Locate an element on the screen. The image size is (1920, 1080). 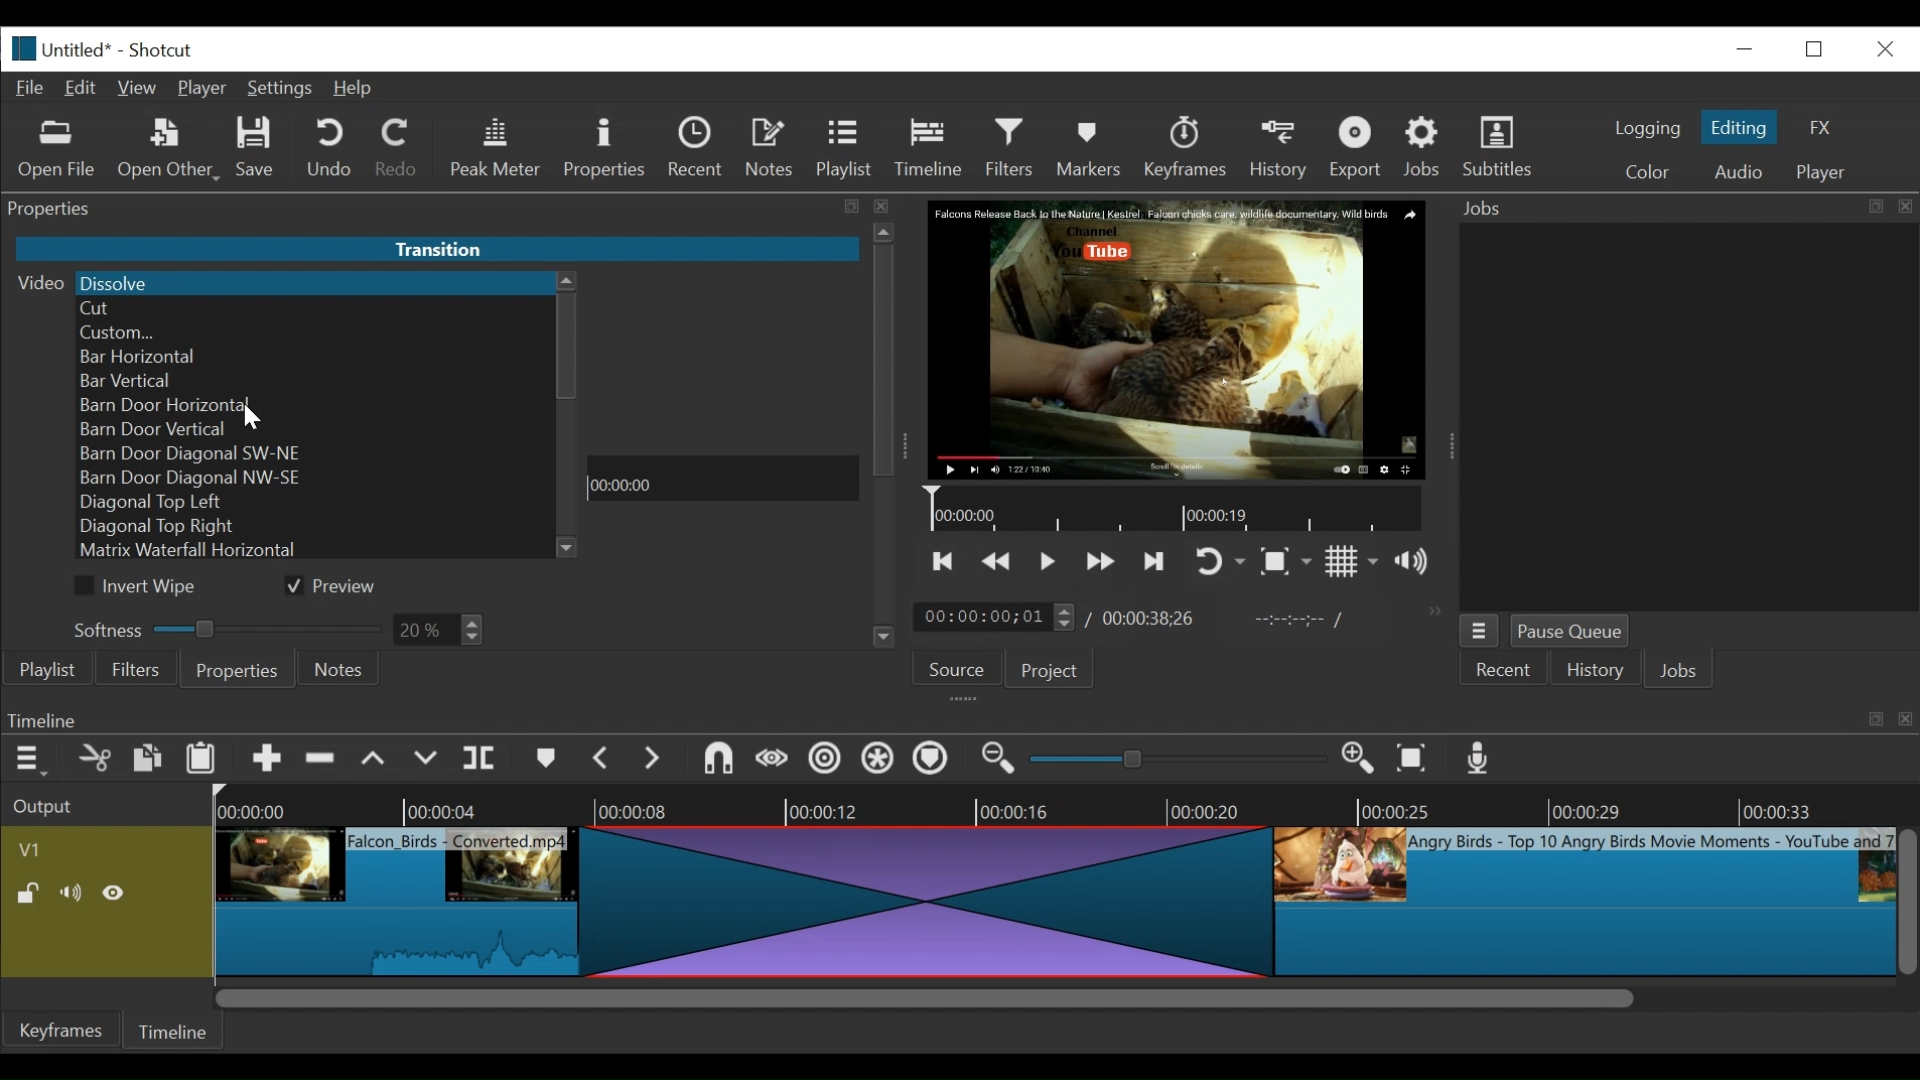
Scroll up is located at coordinates (886, 232).